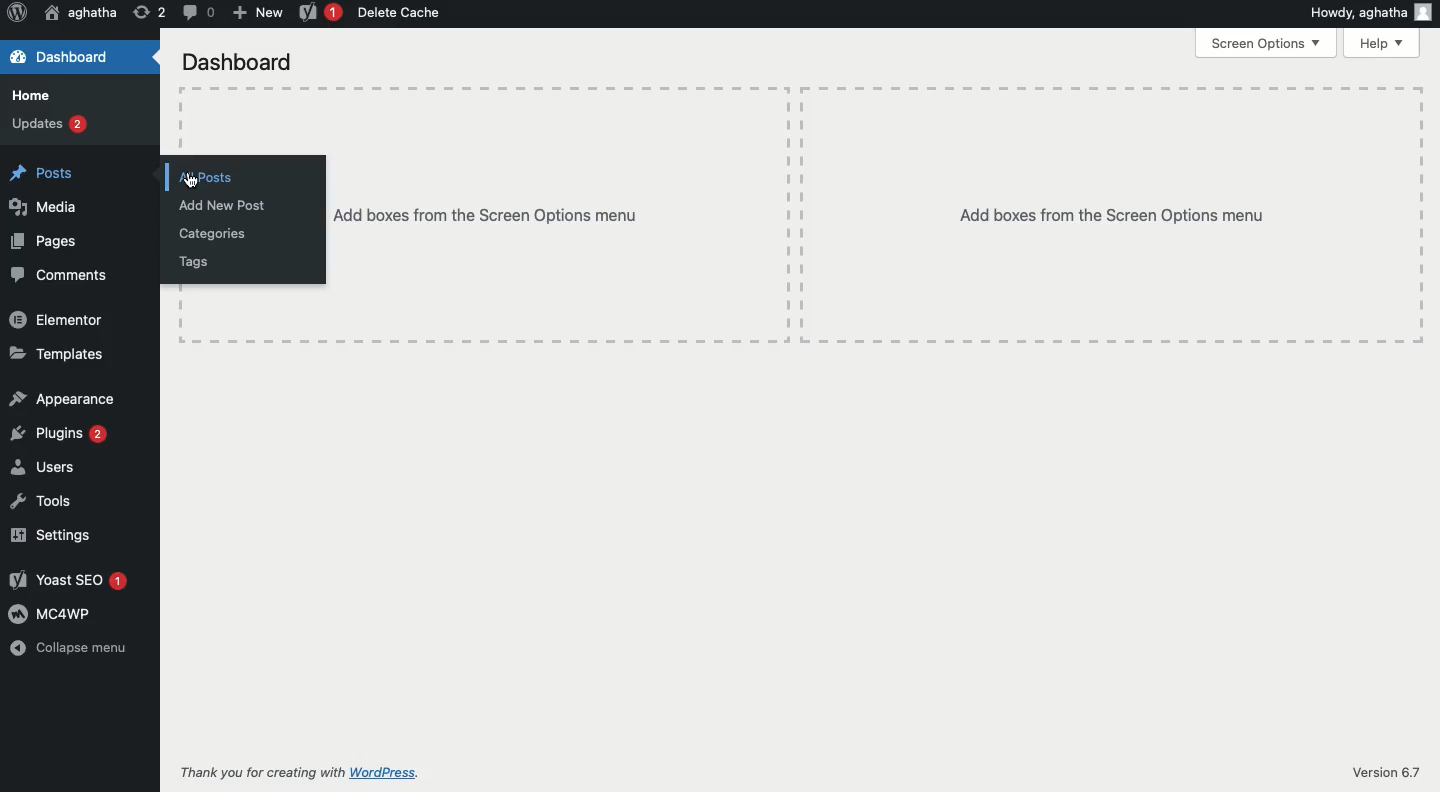 The width and height of the screenshot is (1440, 792). Describe the element at coordinates (1383, 42) in the screenshot. I see `Help` at that location.